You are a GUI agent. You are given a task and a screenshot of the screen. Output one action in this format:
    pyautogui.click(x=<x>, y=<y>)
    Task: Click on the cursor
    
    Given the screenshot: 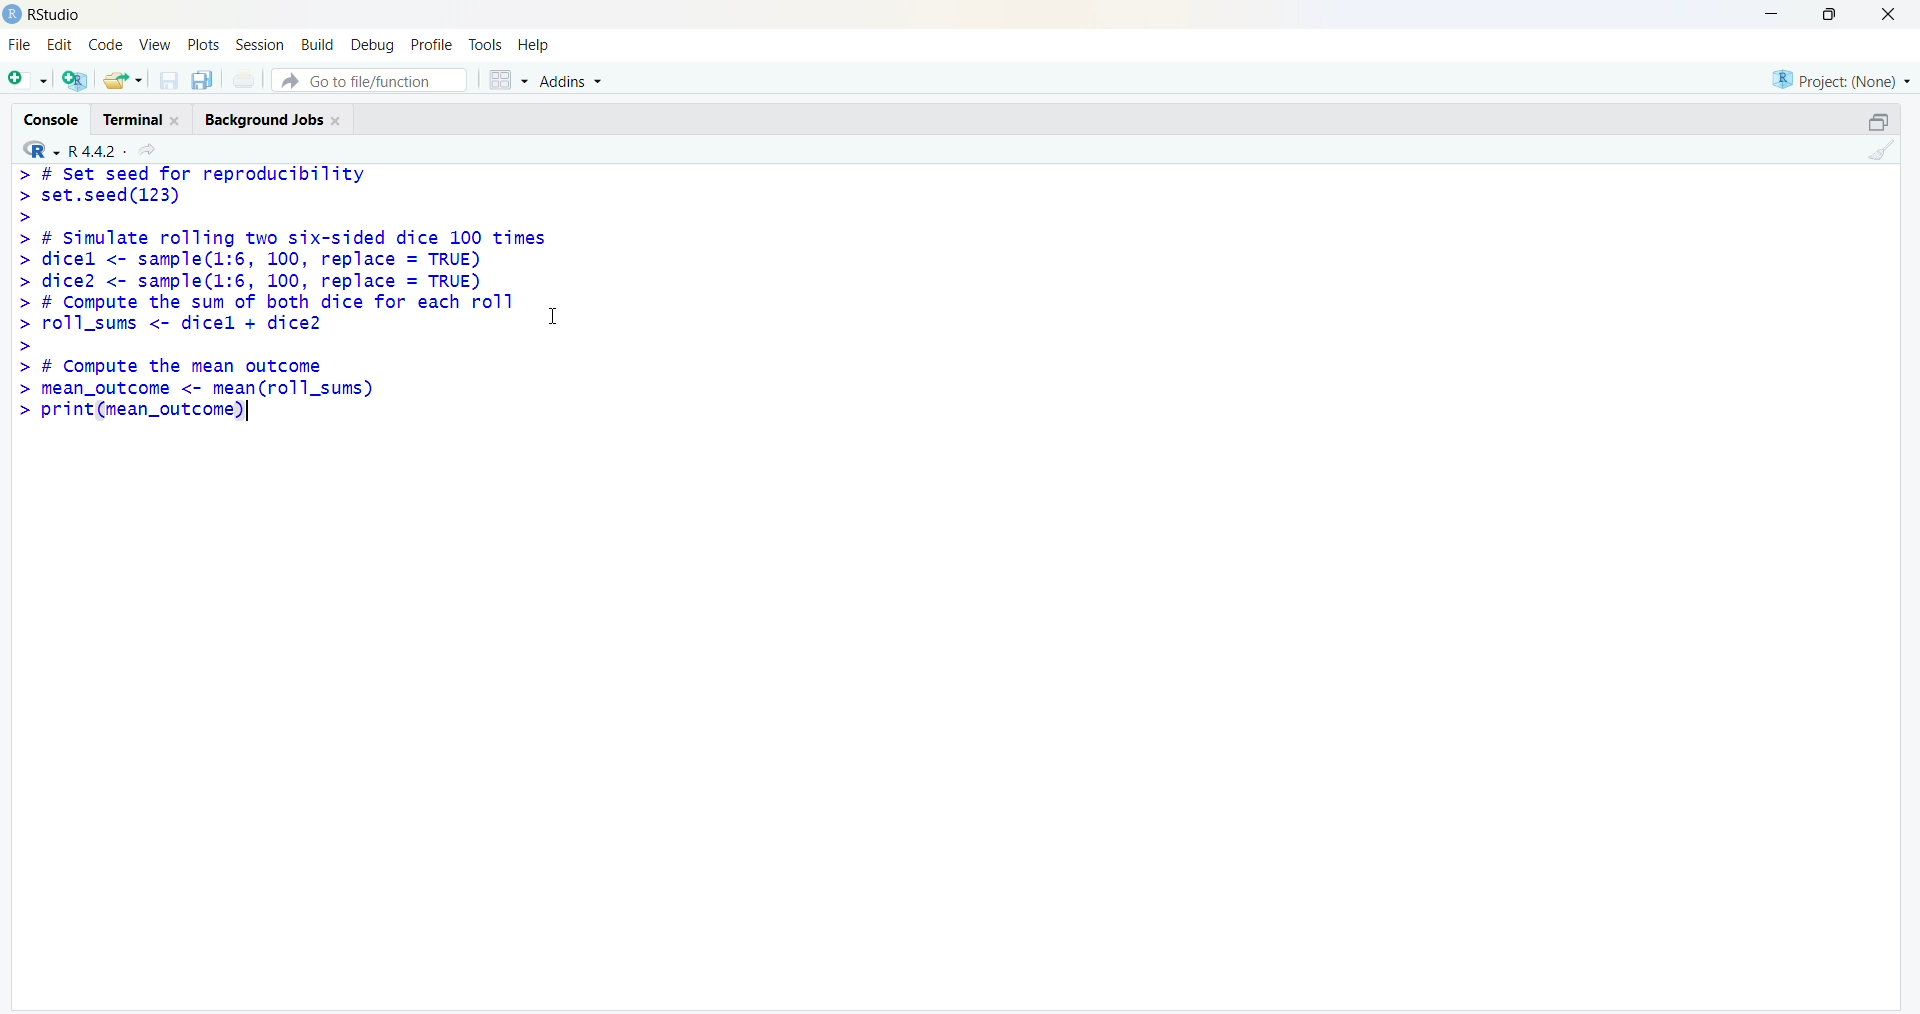 What is the action you would take?
    pyautogui.click(x=552, y=317)
    